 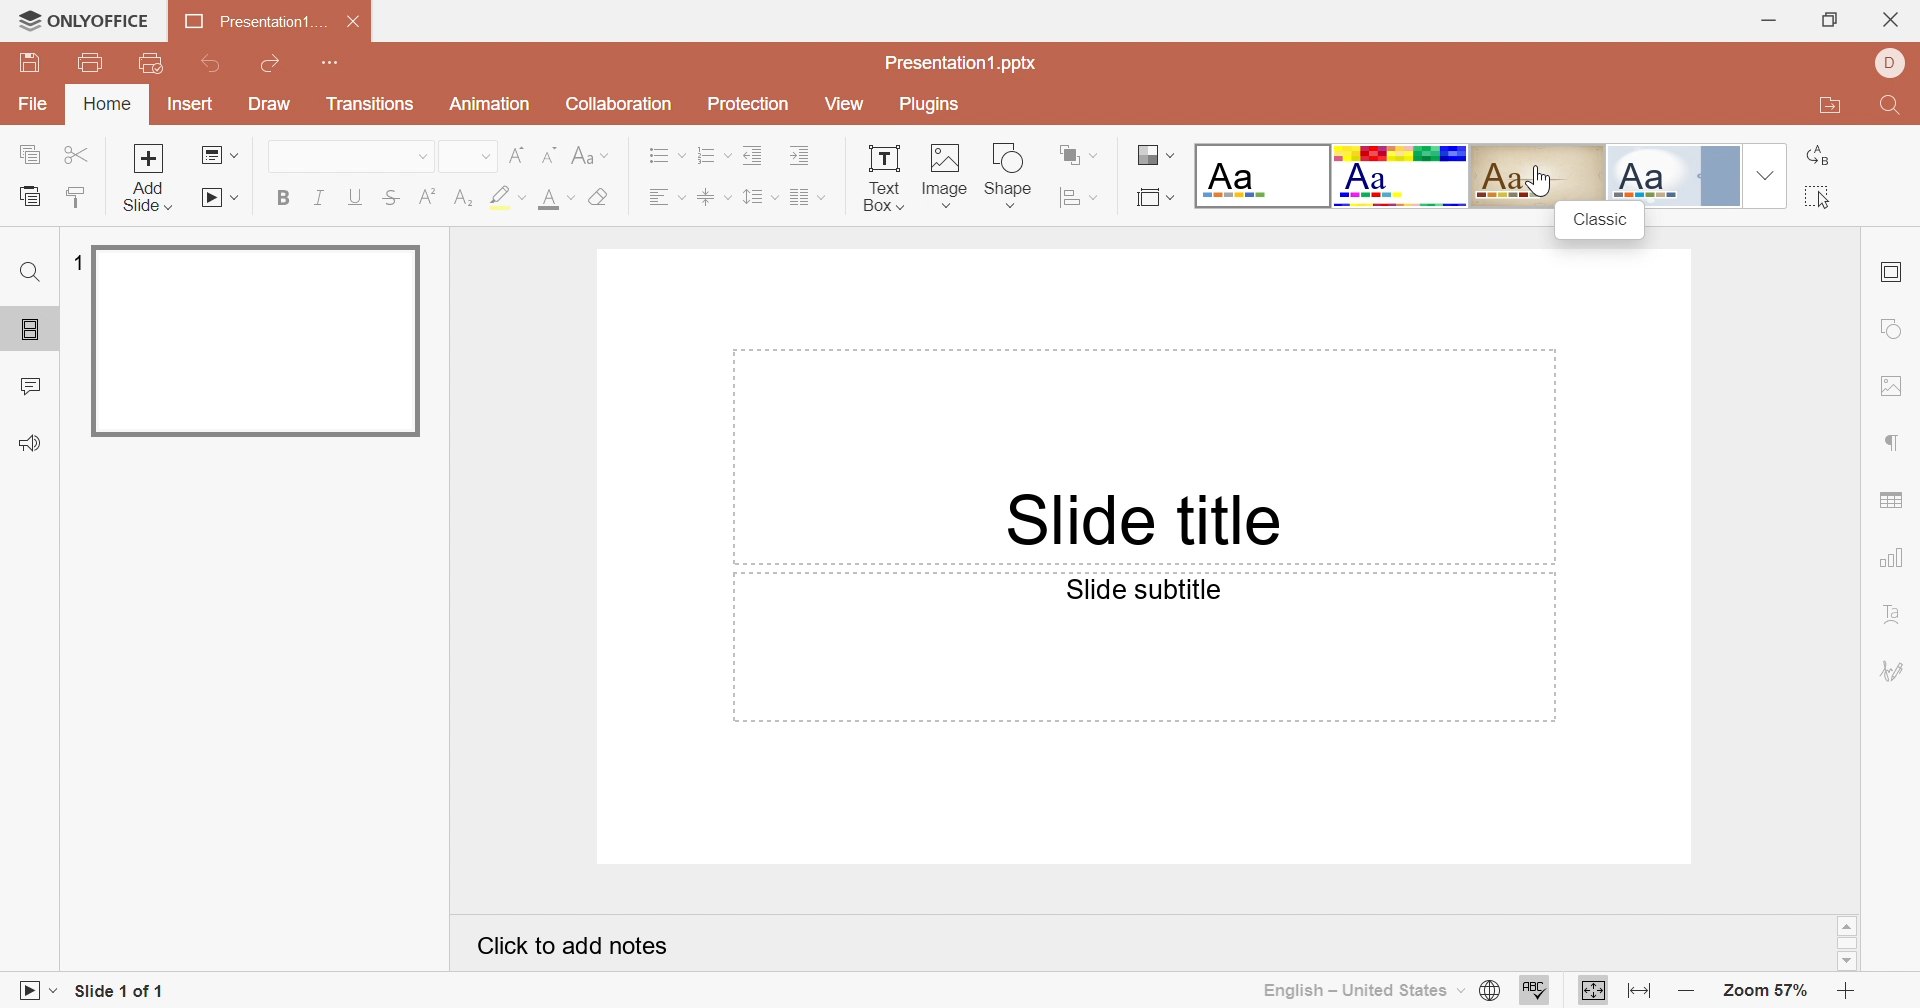 I want to click on Presentation1.pptx, so click(x=965, y=60).